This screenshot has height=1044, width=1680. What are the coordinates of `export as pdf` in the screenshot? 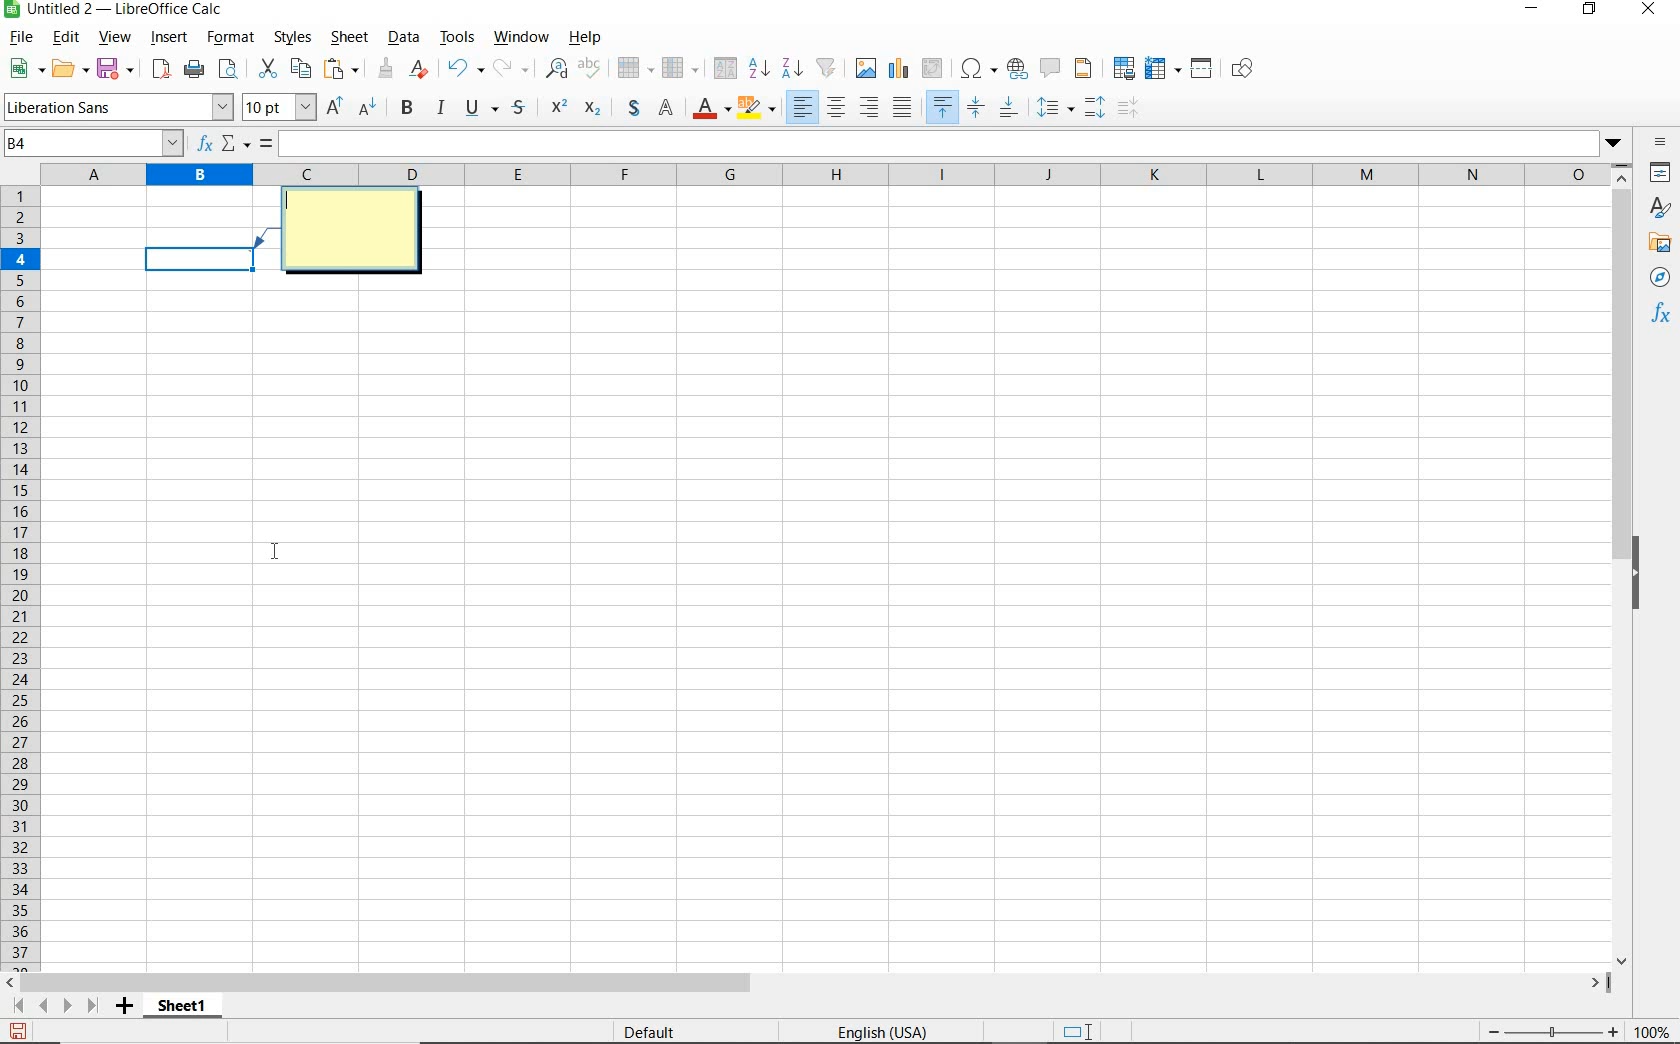 It's located at (158, 69).